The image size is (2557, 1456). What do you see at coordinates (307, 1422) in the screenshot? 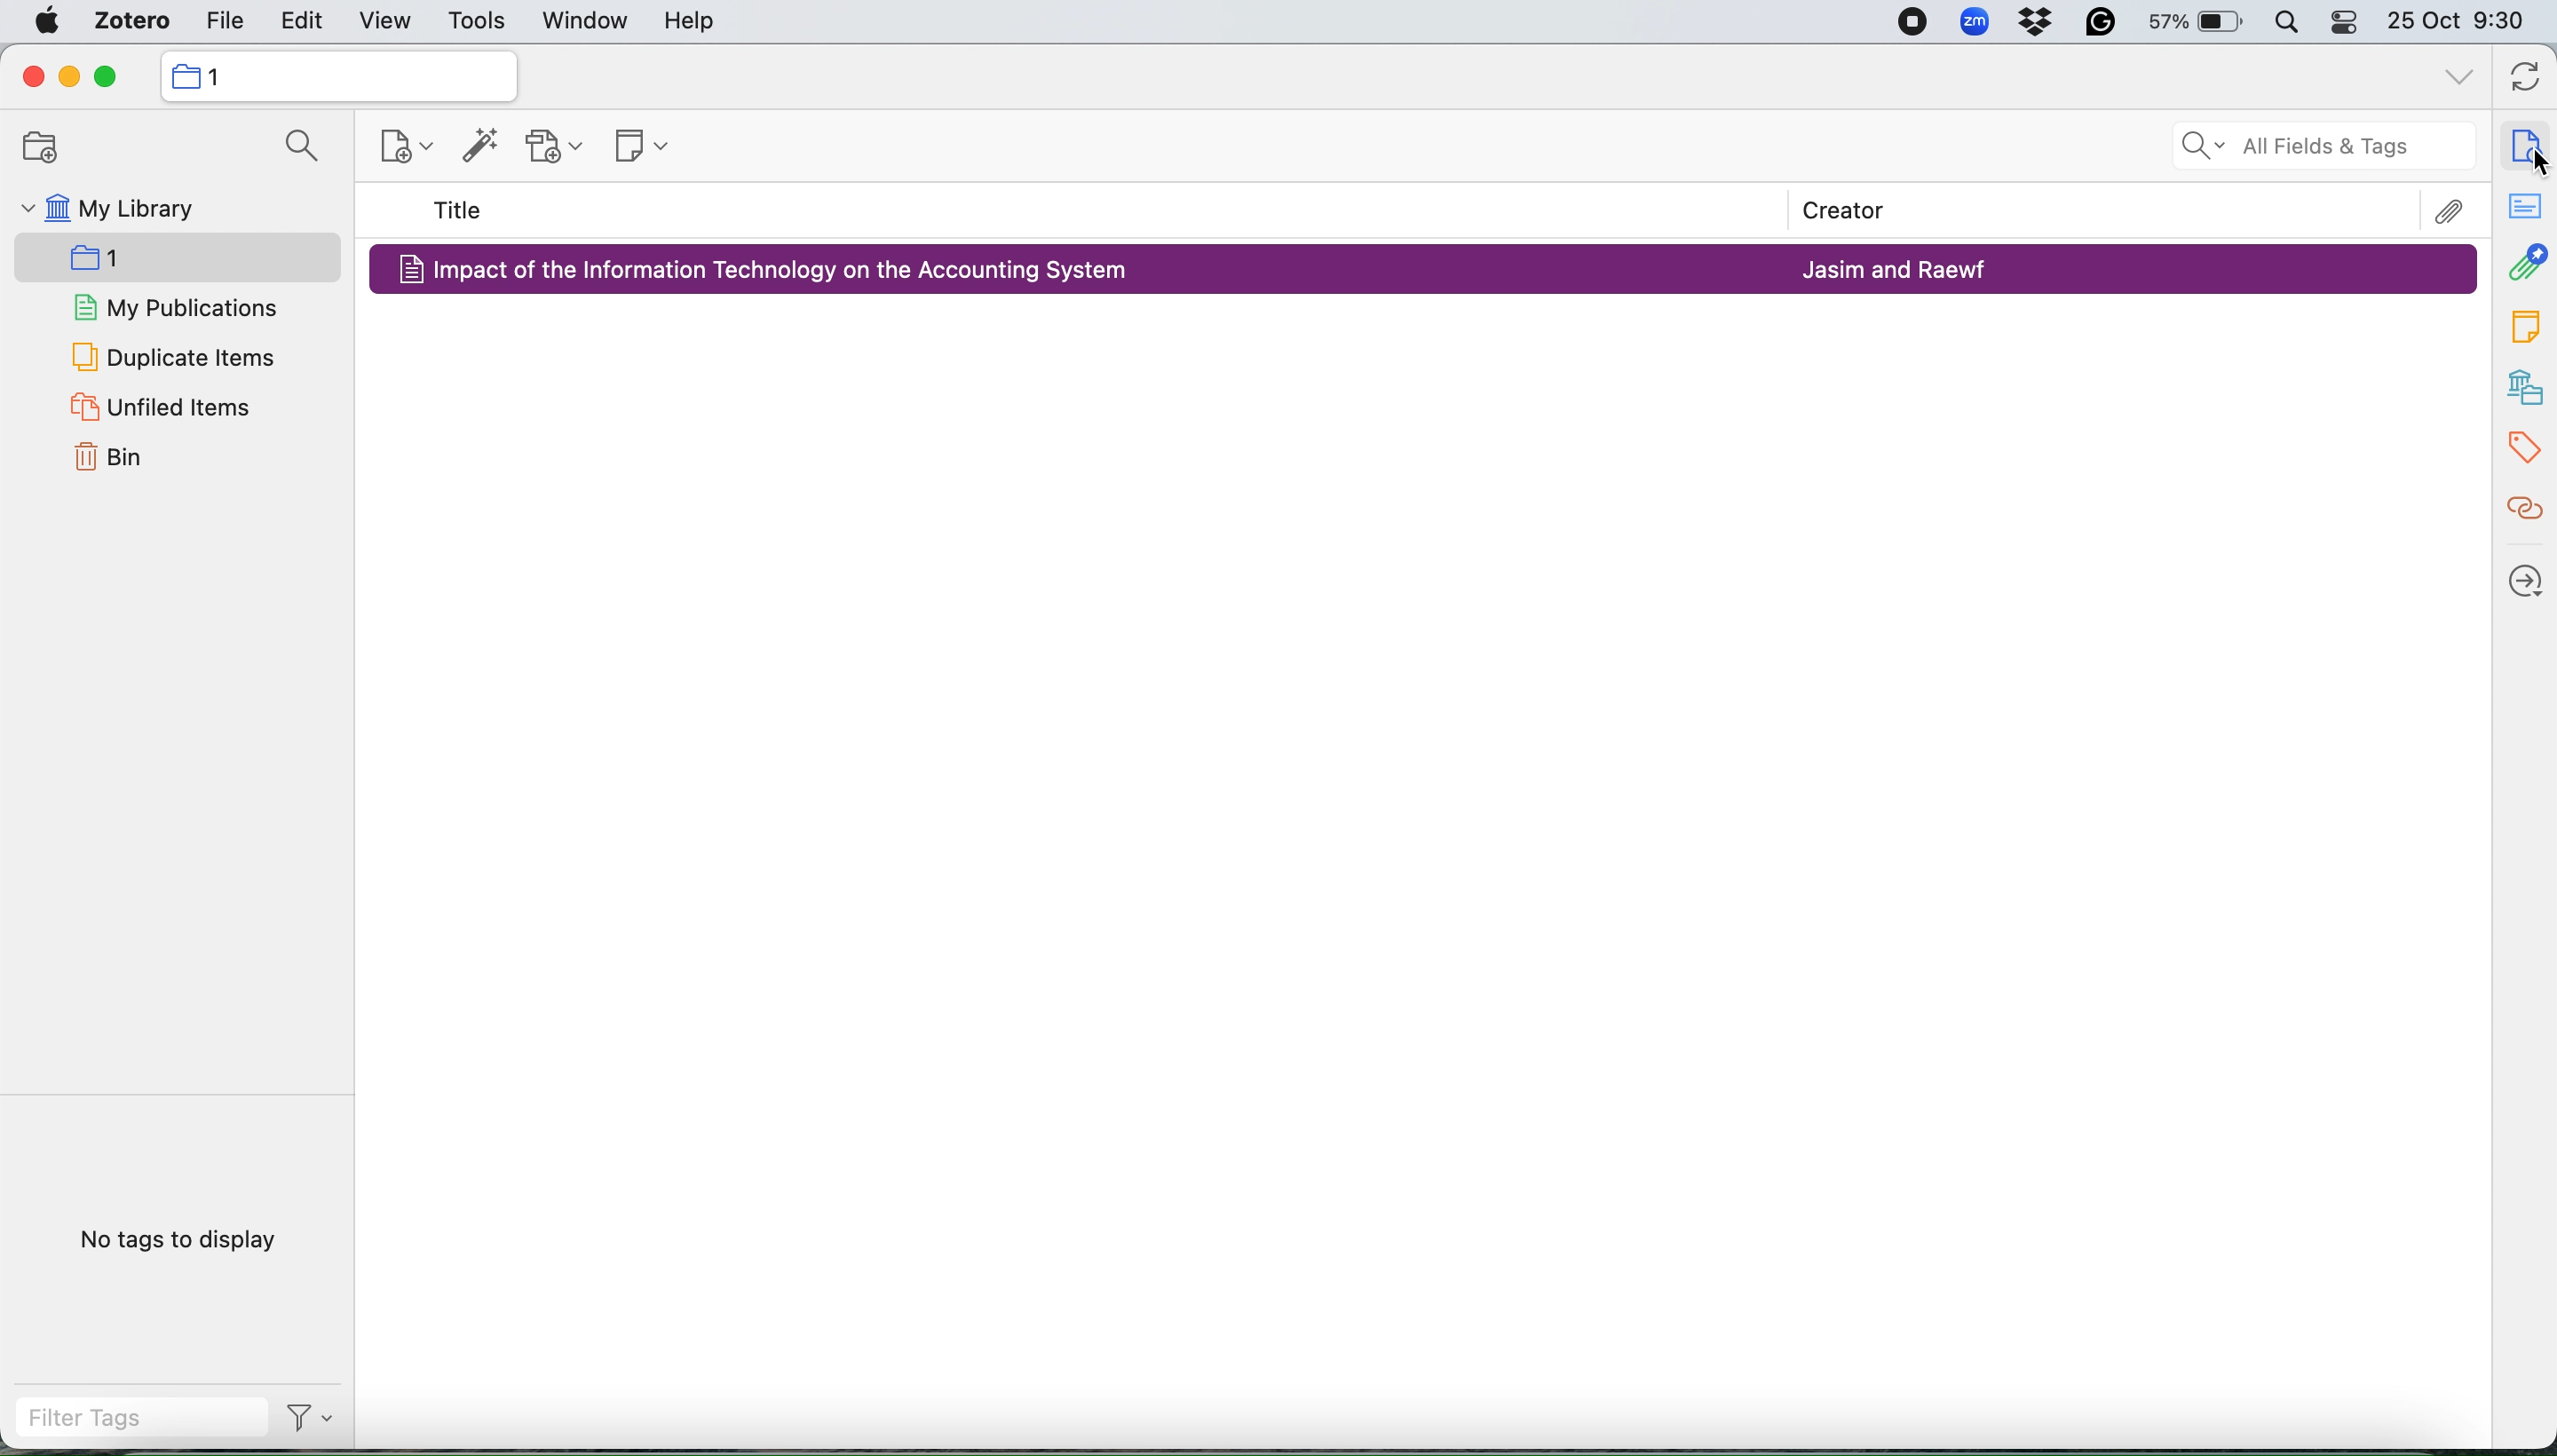
I see `actions` at bounding box center [307, 1422].